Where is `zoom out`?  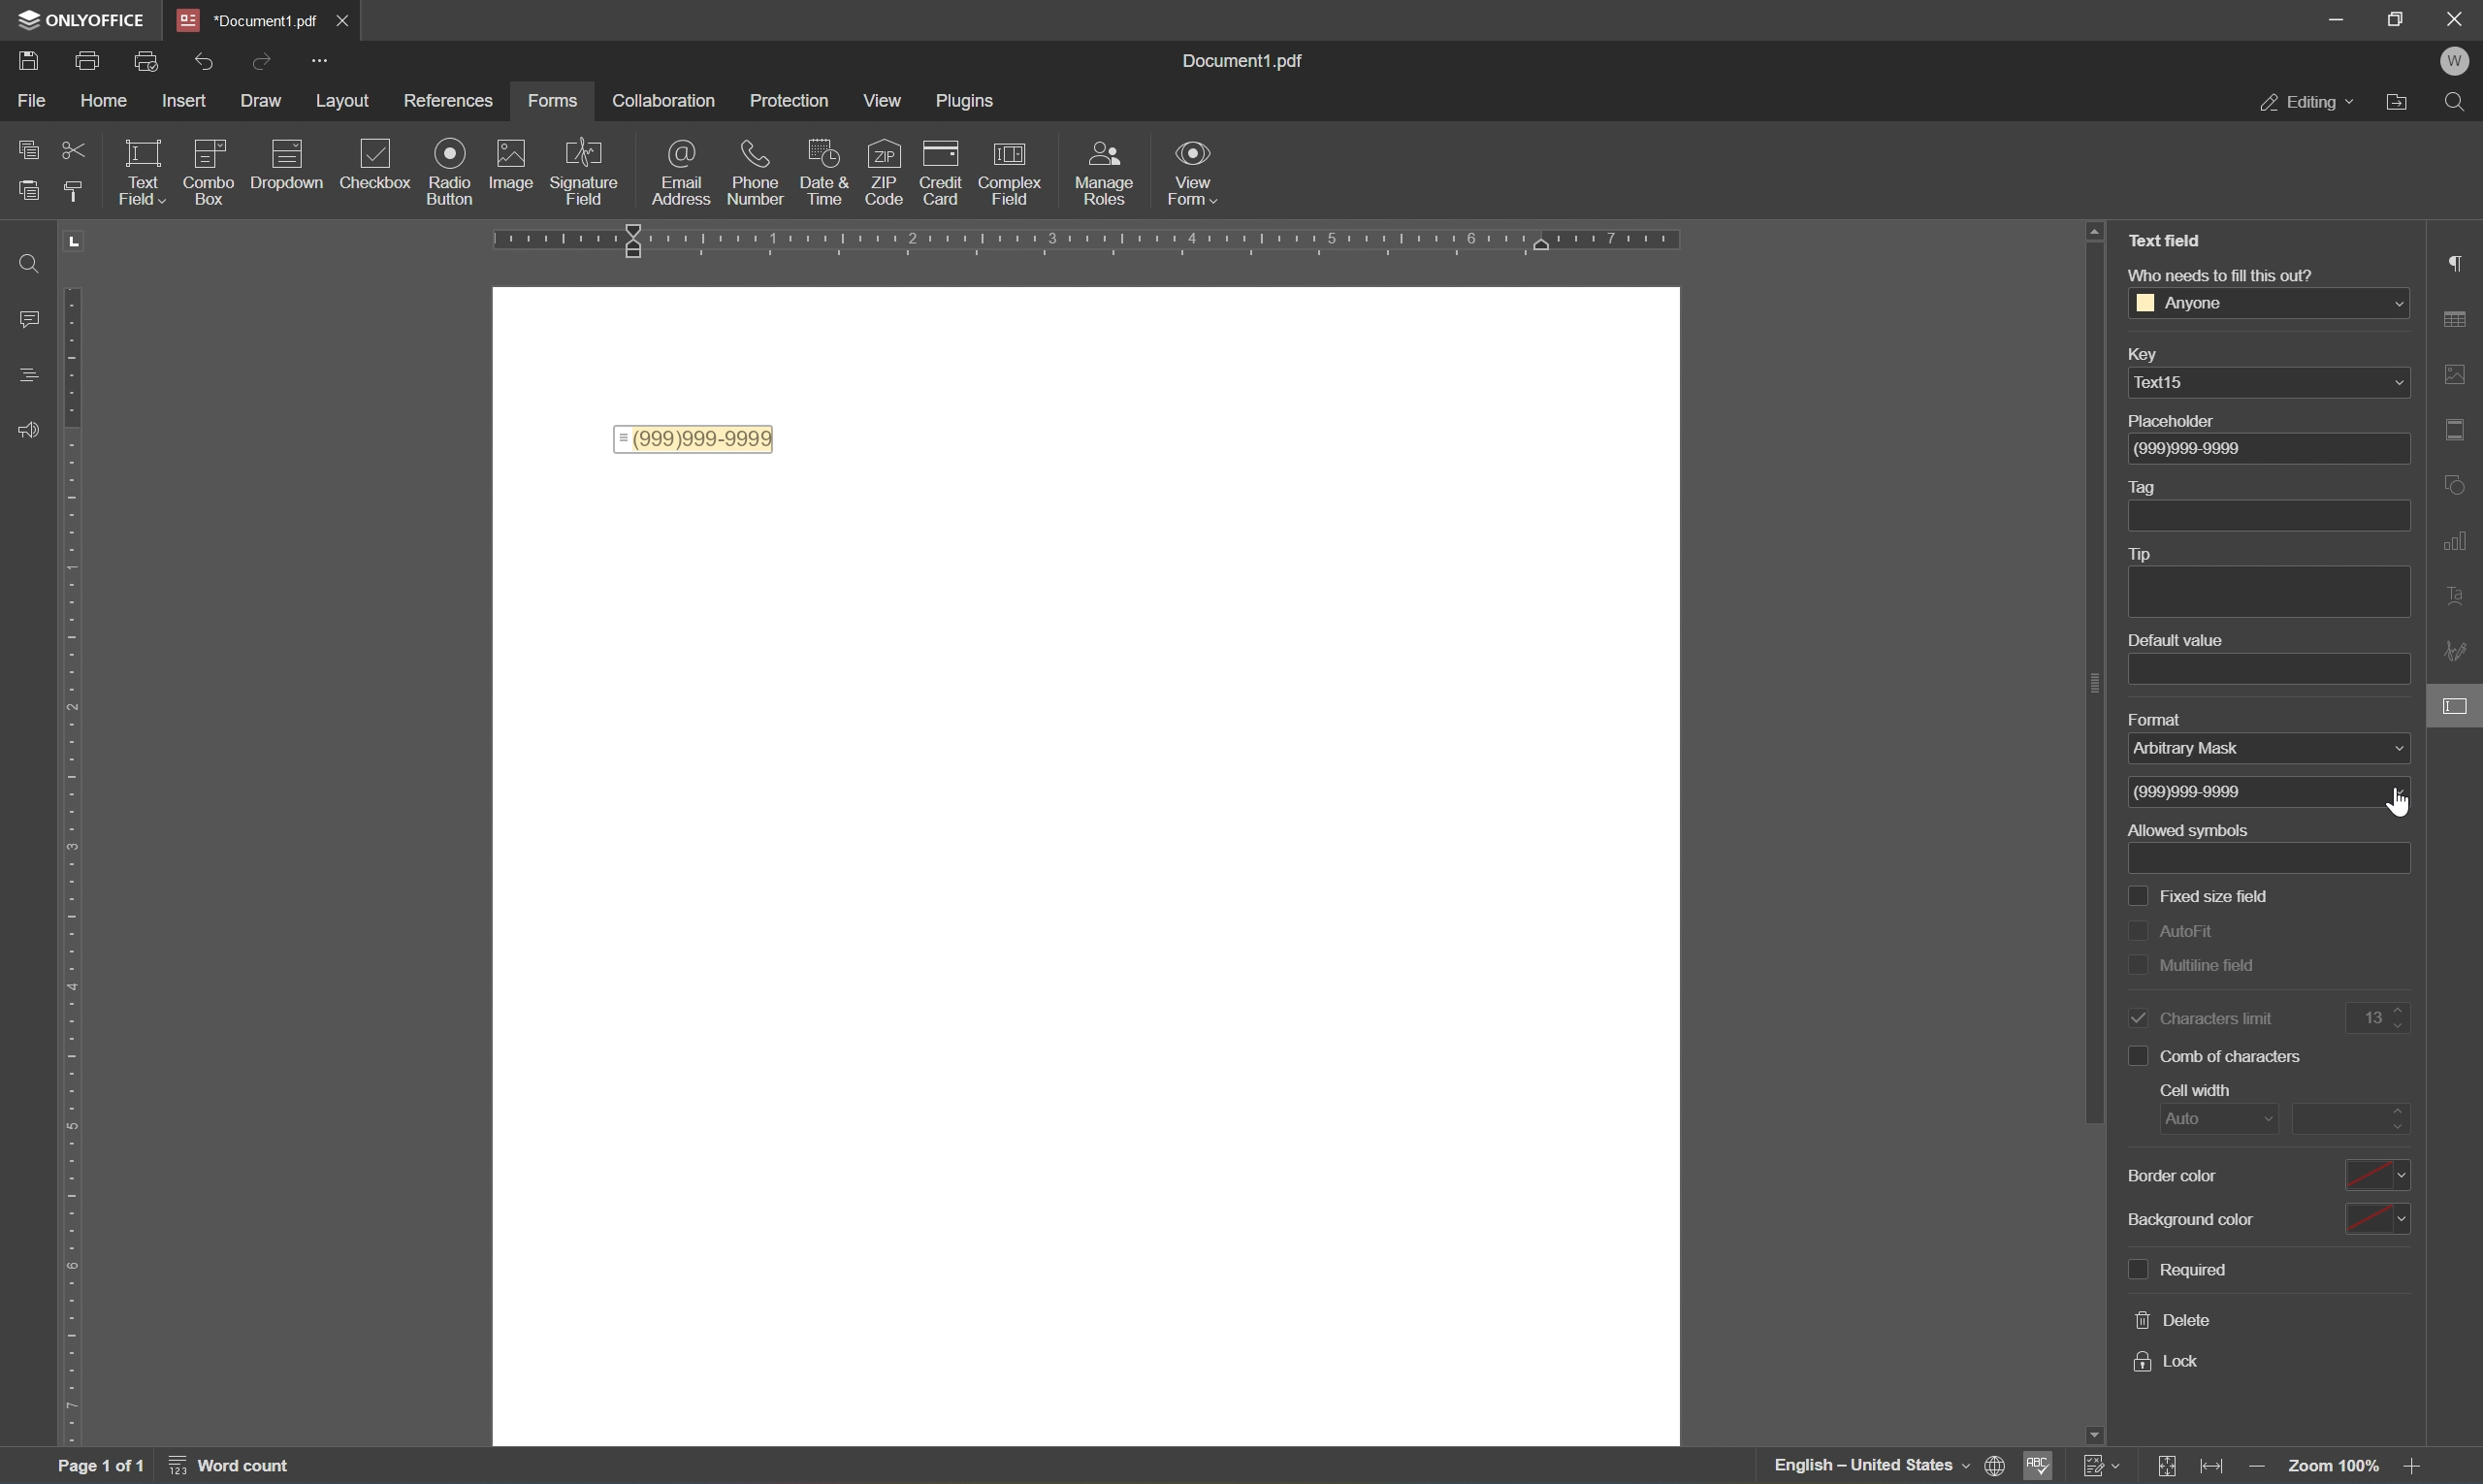
zoom out is located at coordinates (2261, 1470).